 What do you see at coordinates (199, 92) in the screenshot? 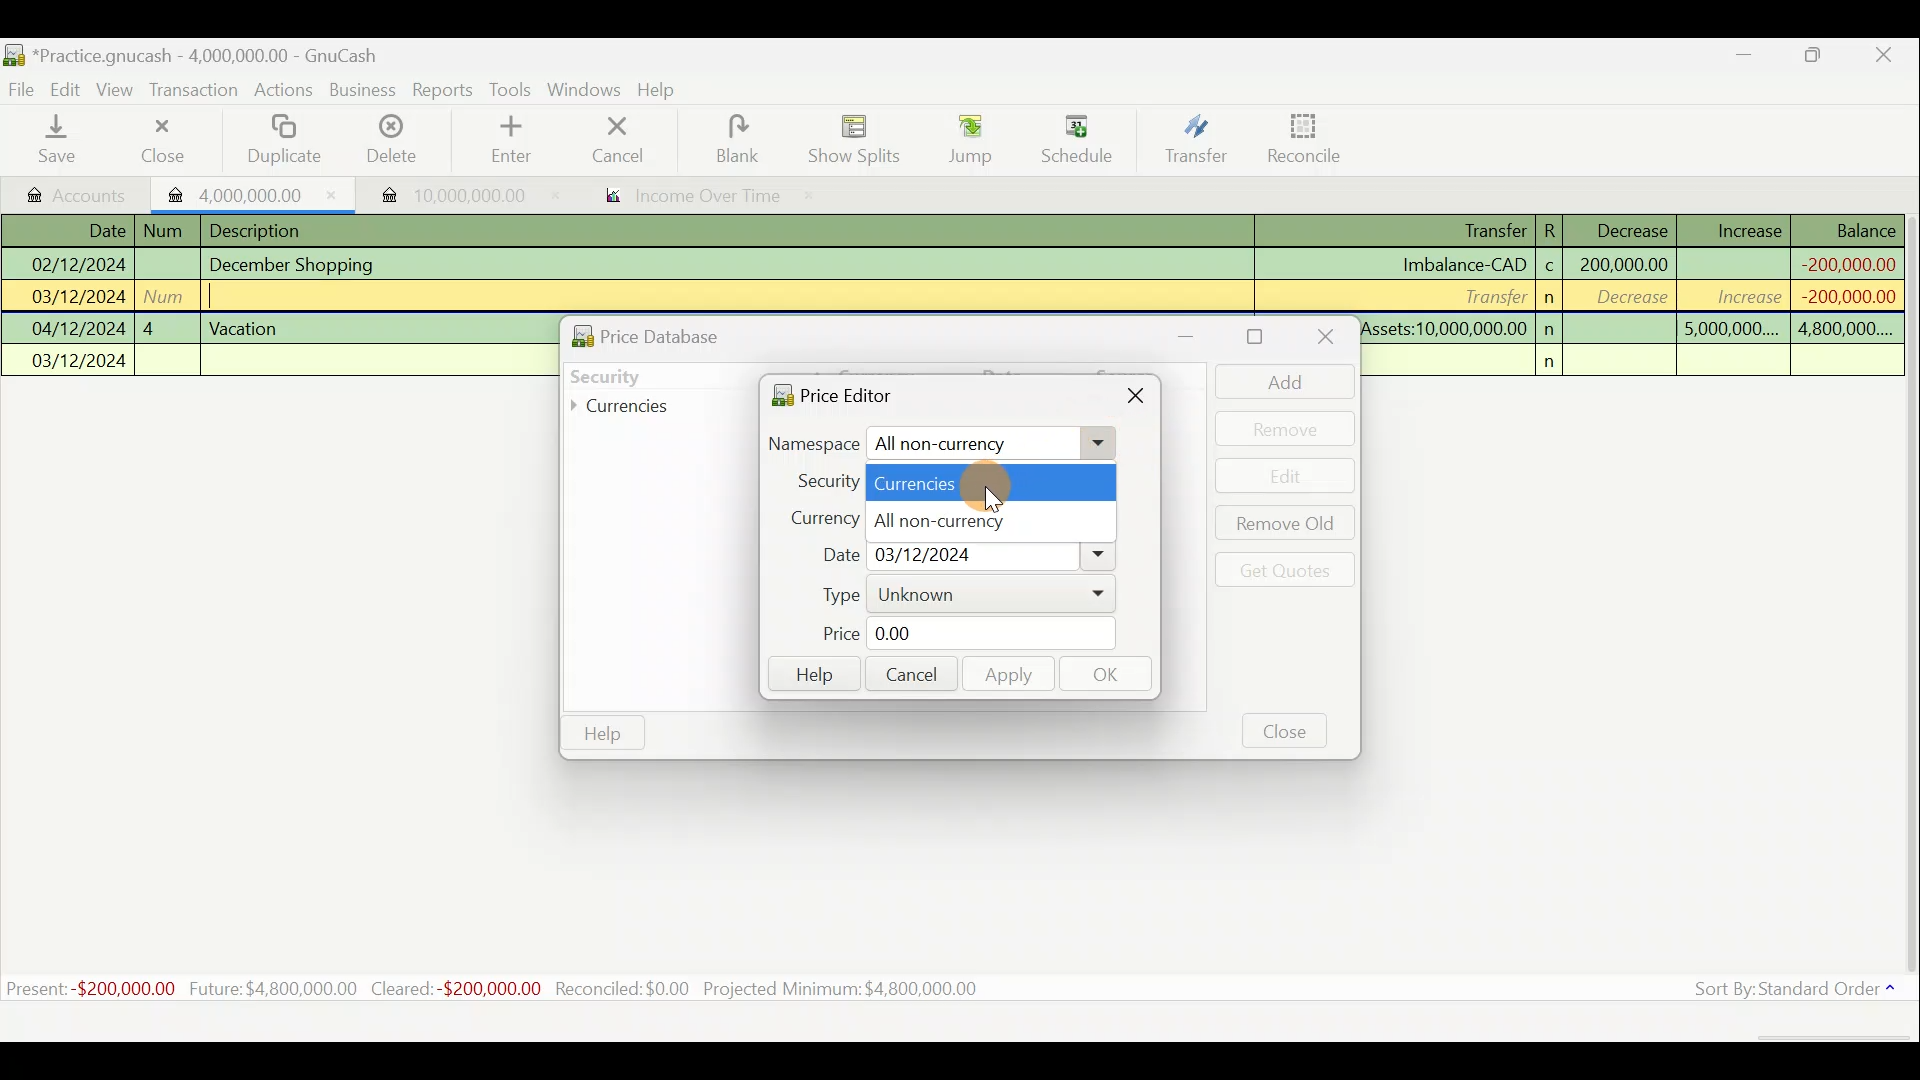
I see `Transaction` at bounding box center [199, 92].